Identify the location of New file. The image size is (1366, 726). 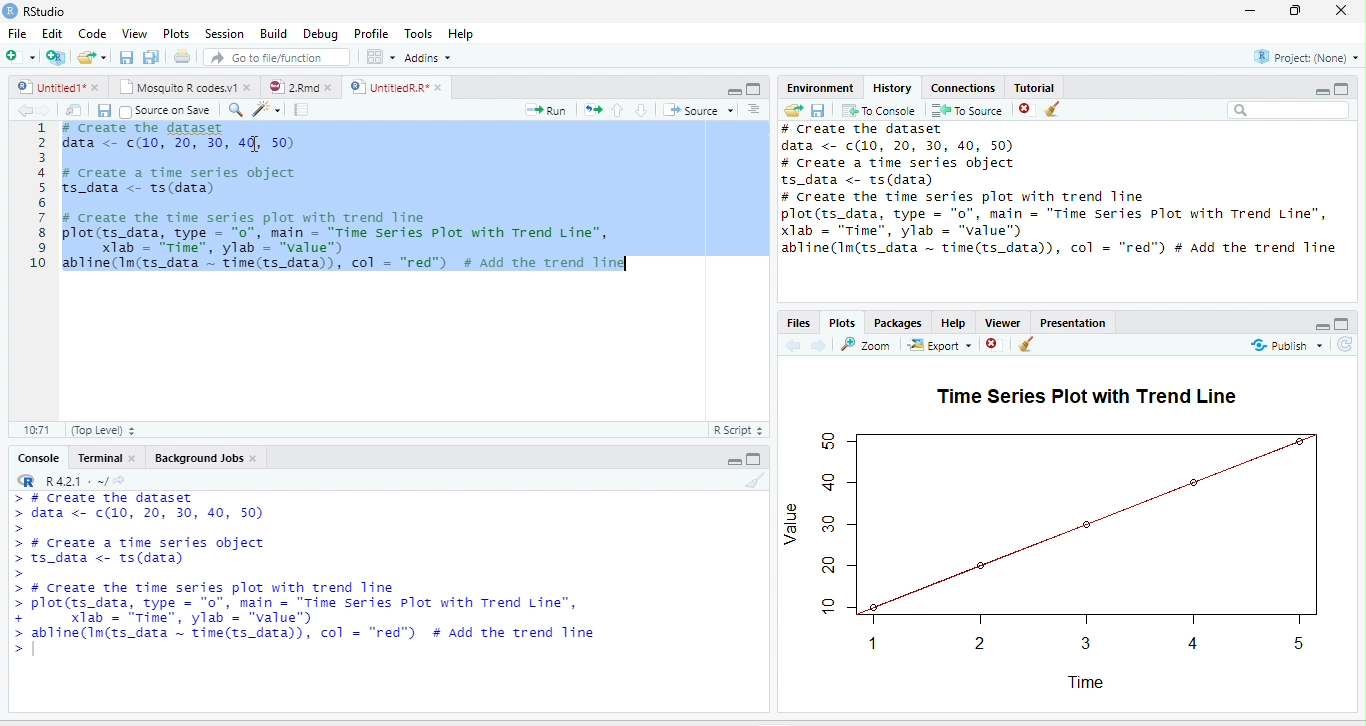
(19, 56).